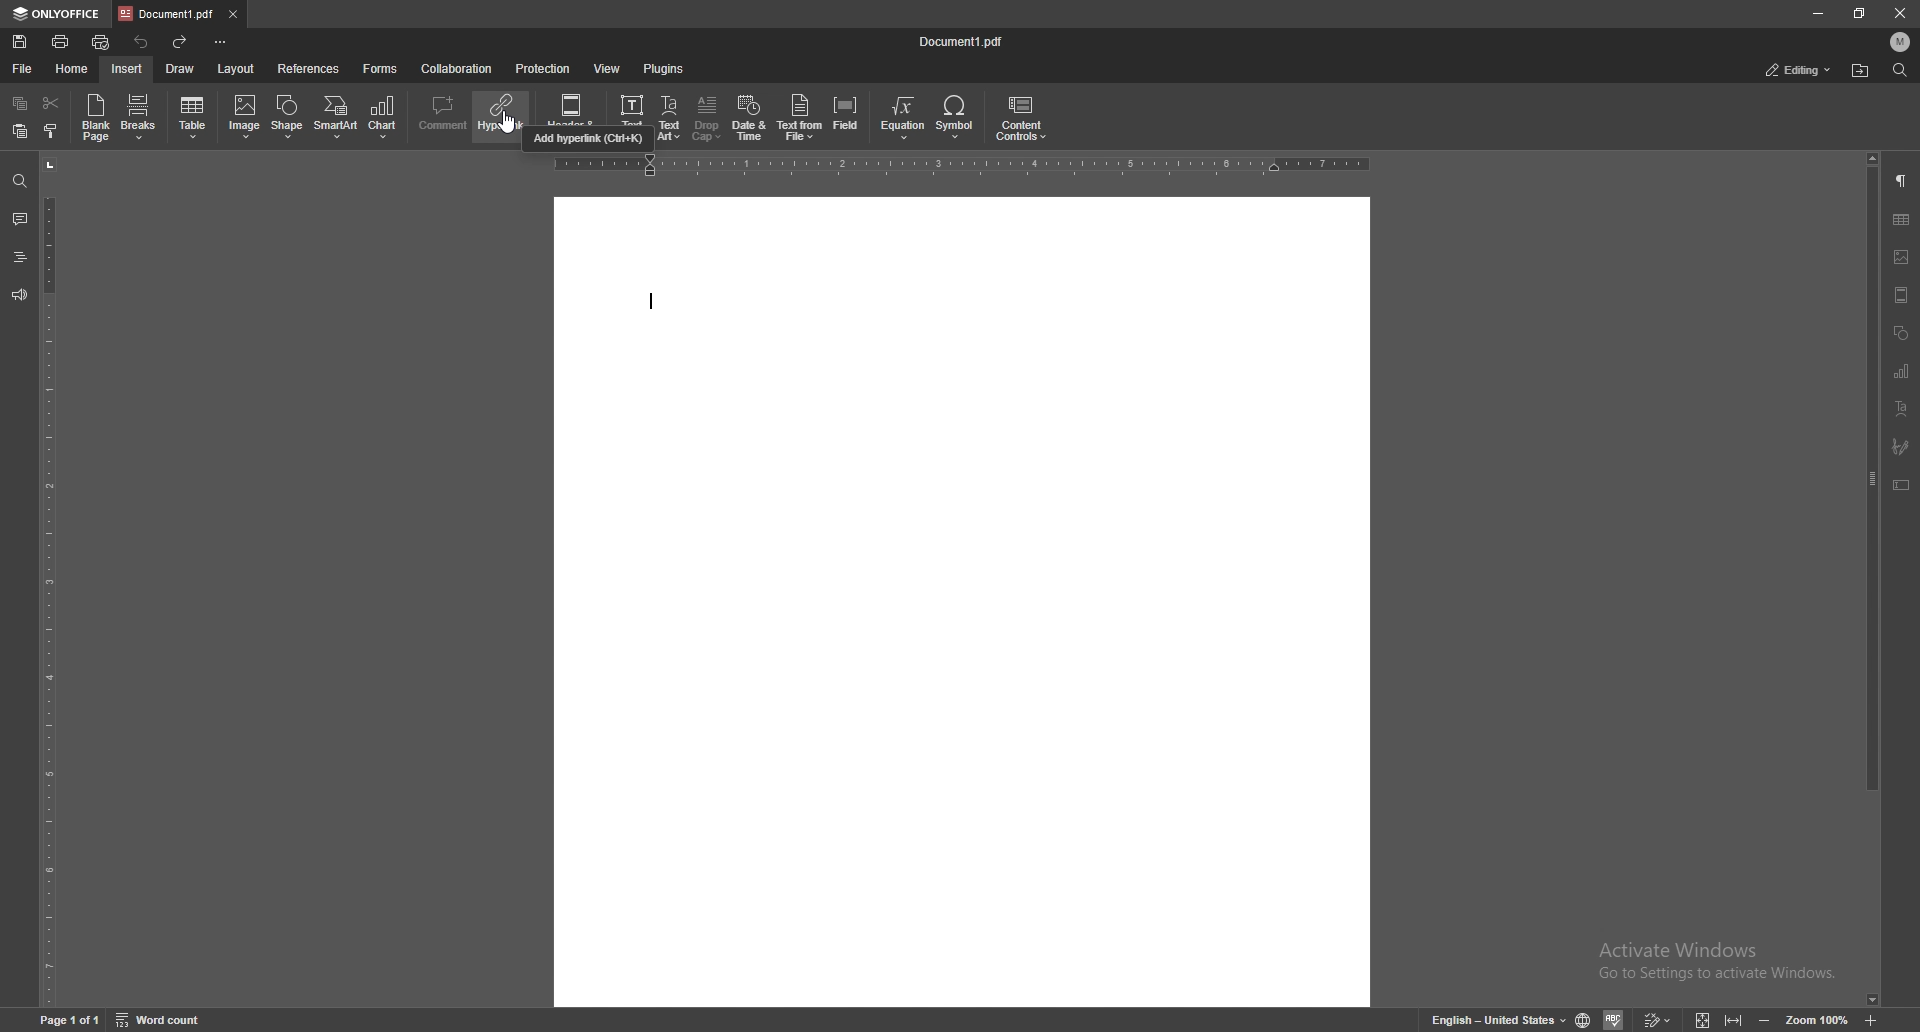 The image size is (1920, 1032). What do you see at coordinates (1903, 408) in the screenshot?
I see `text align` at bounding box center [1903, 408].